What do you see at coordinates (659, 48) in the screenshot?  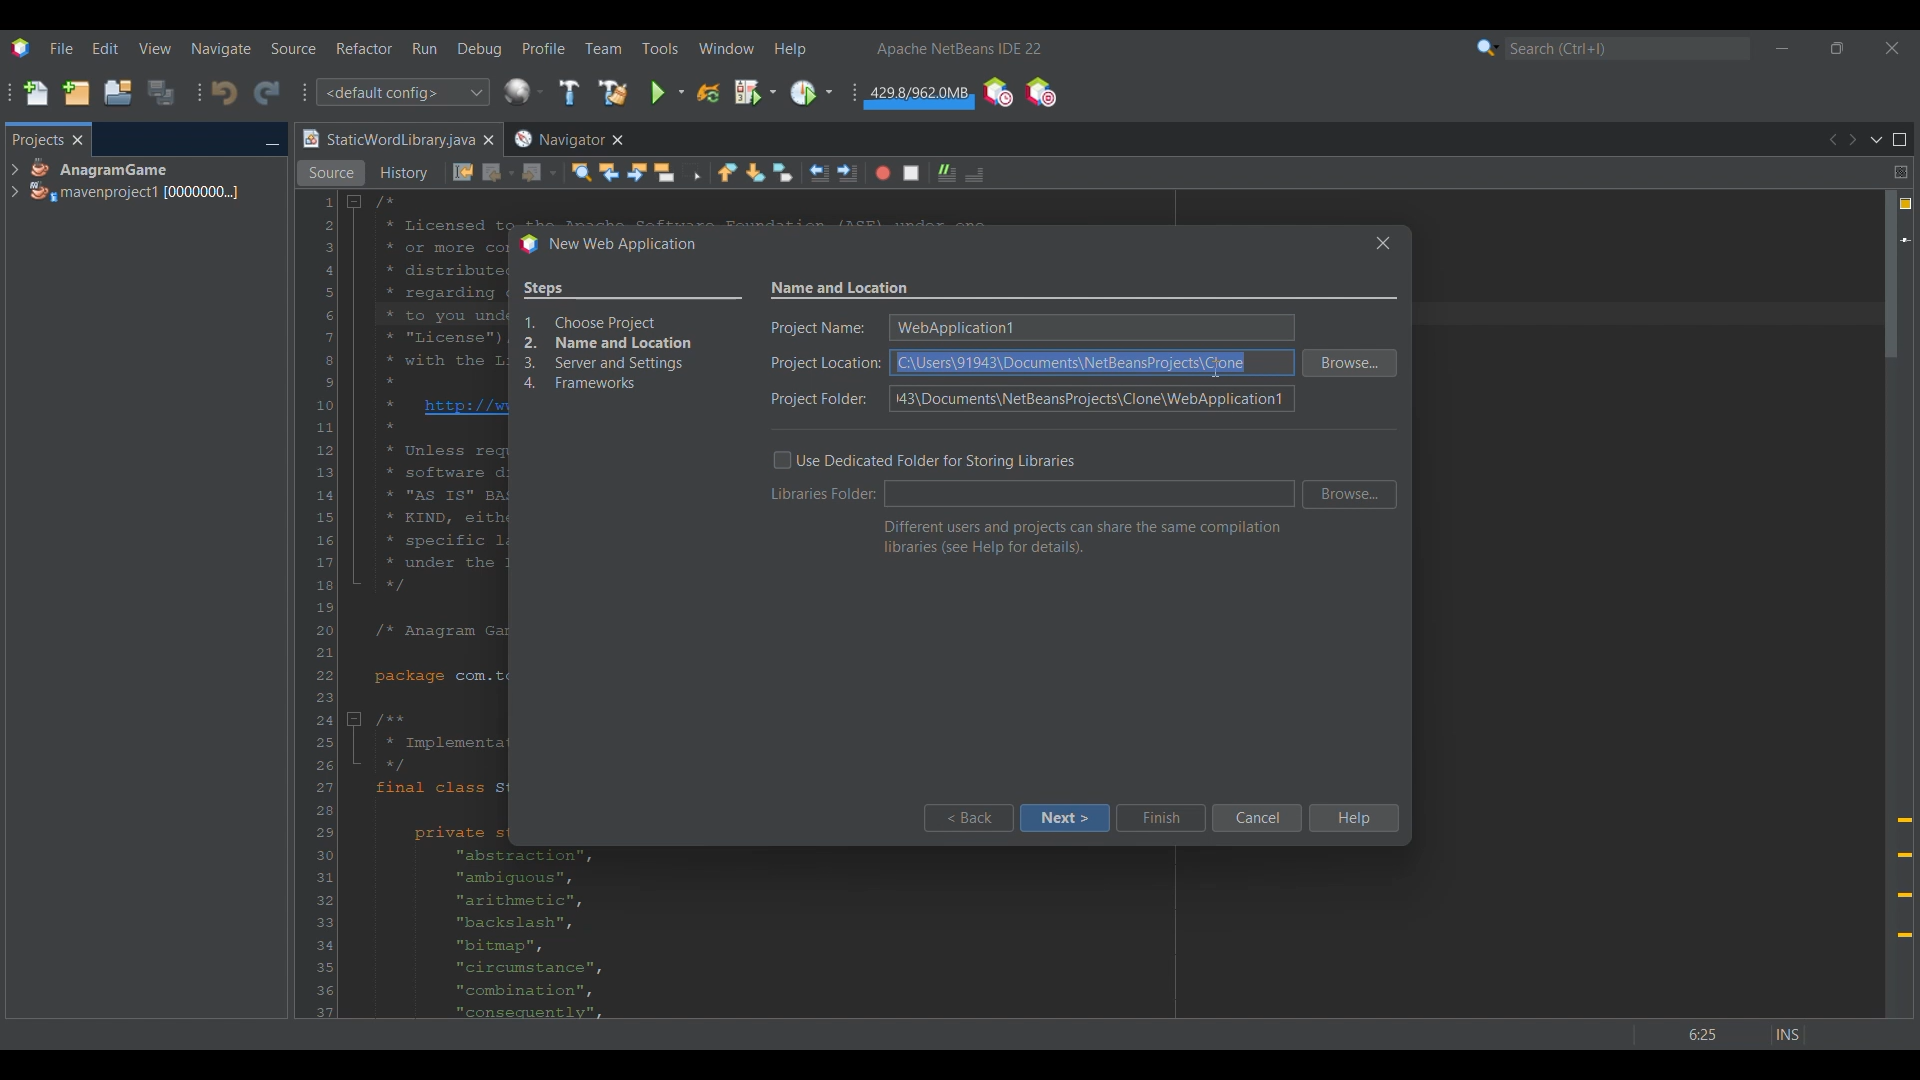 I see `Tools menu` at bounding box center [659, 48].